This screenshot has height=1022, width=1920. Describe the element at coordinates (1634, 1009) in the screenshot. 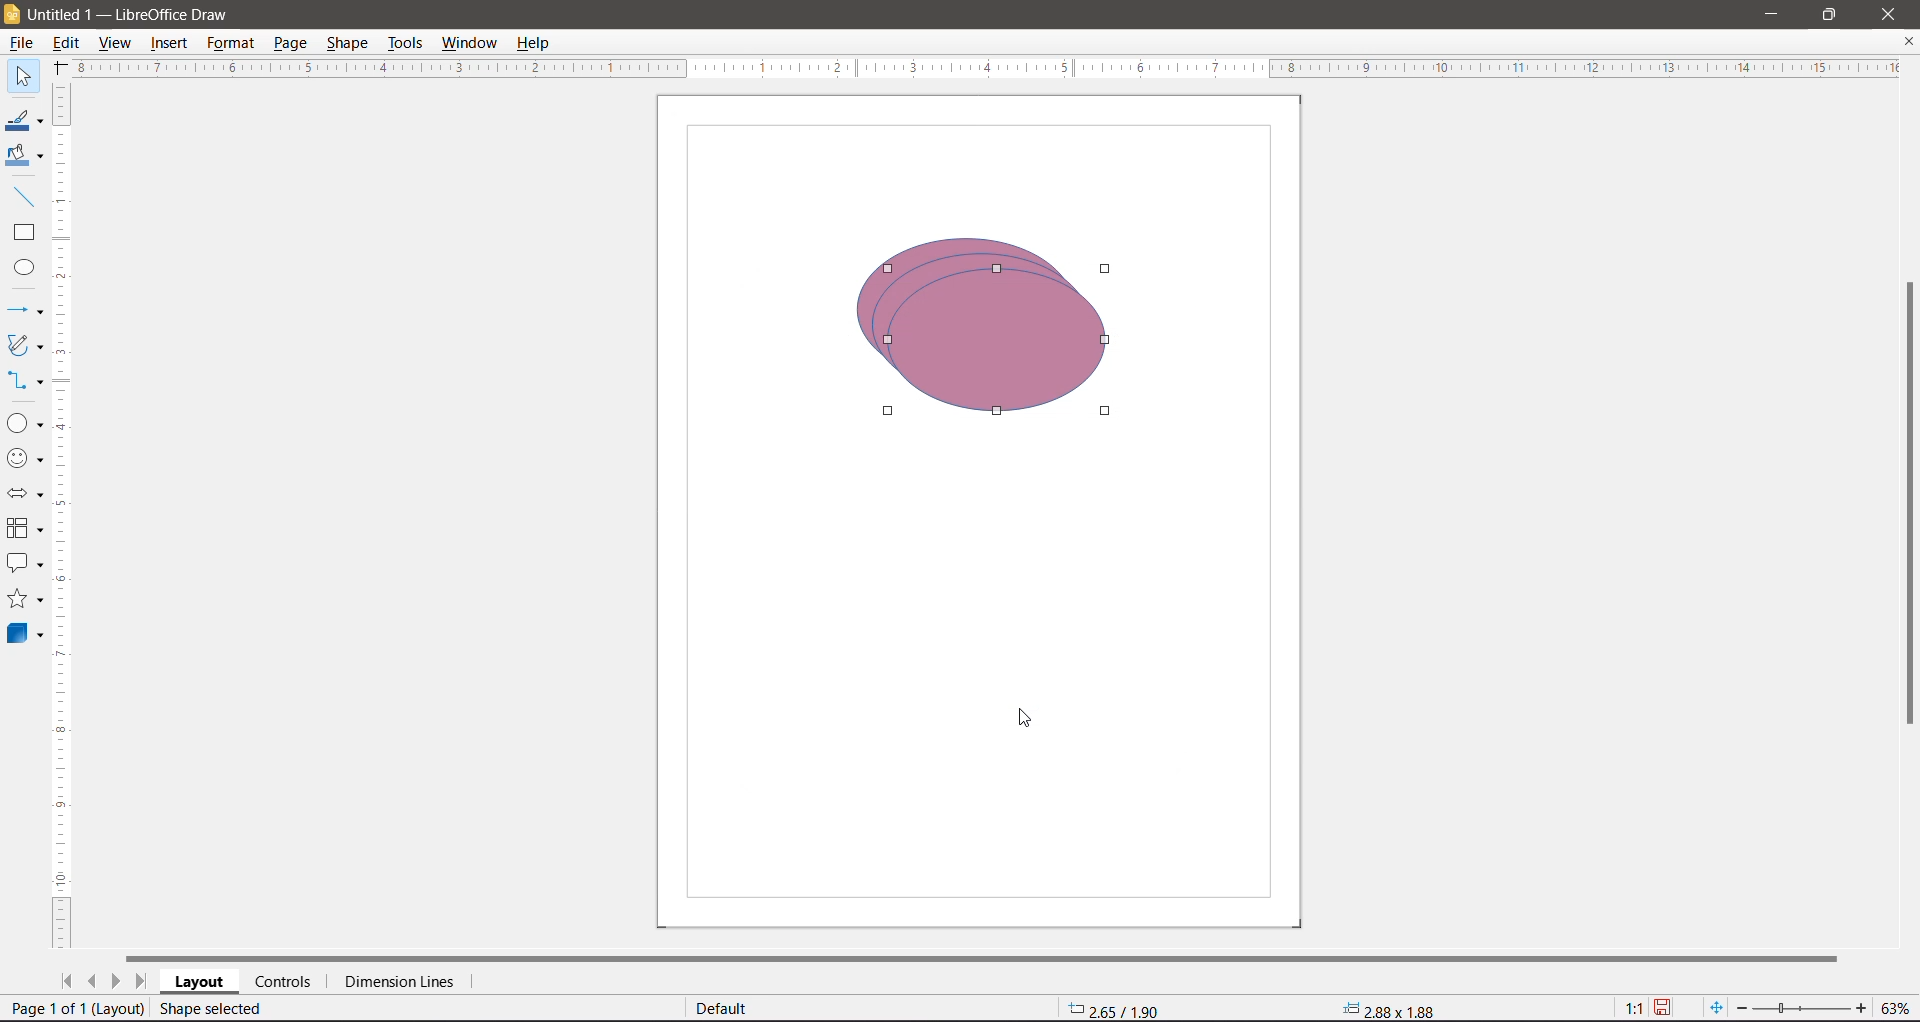

I see `Scaling factor of the document` at that location.